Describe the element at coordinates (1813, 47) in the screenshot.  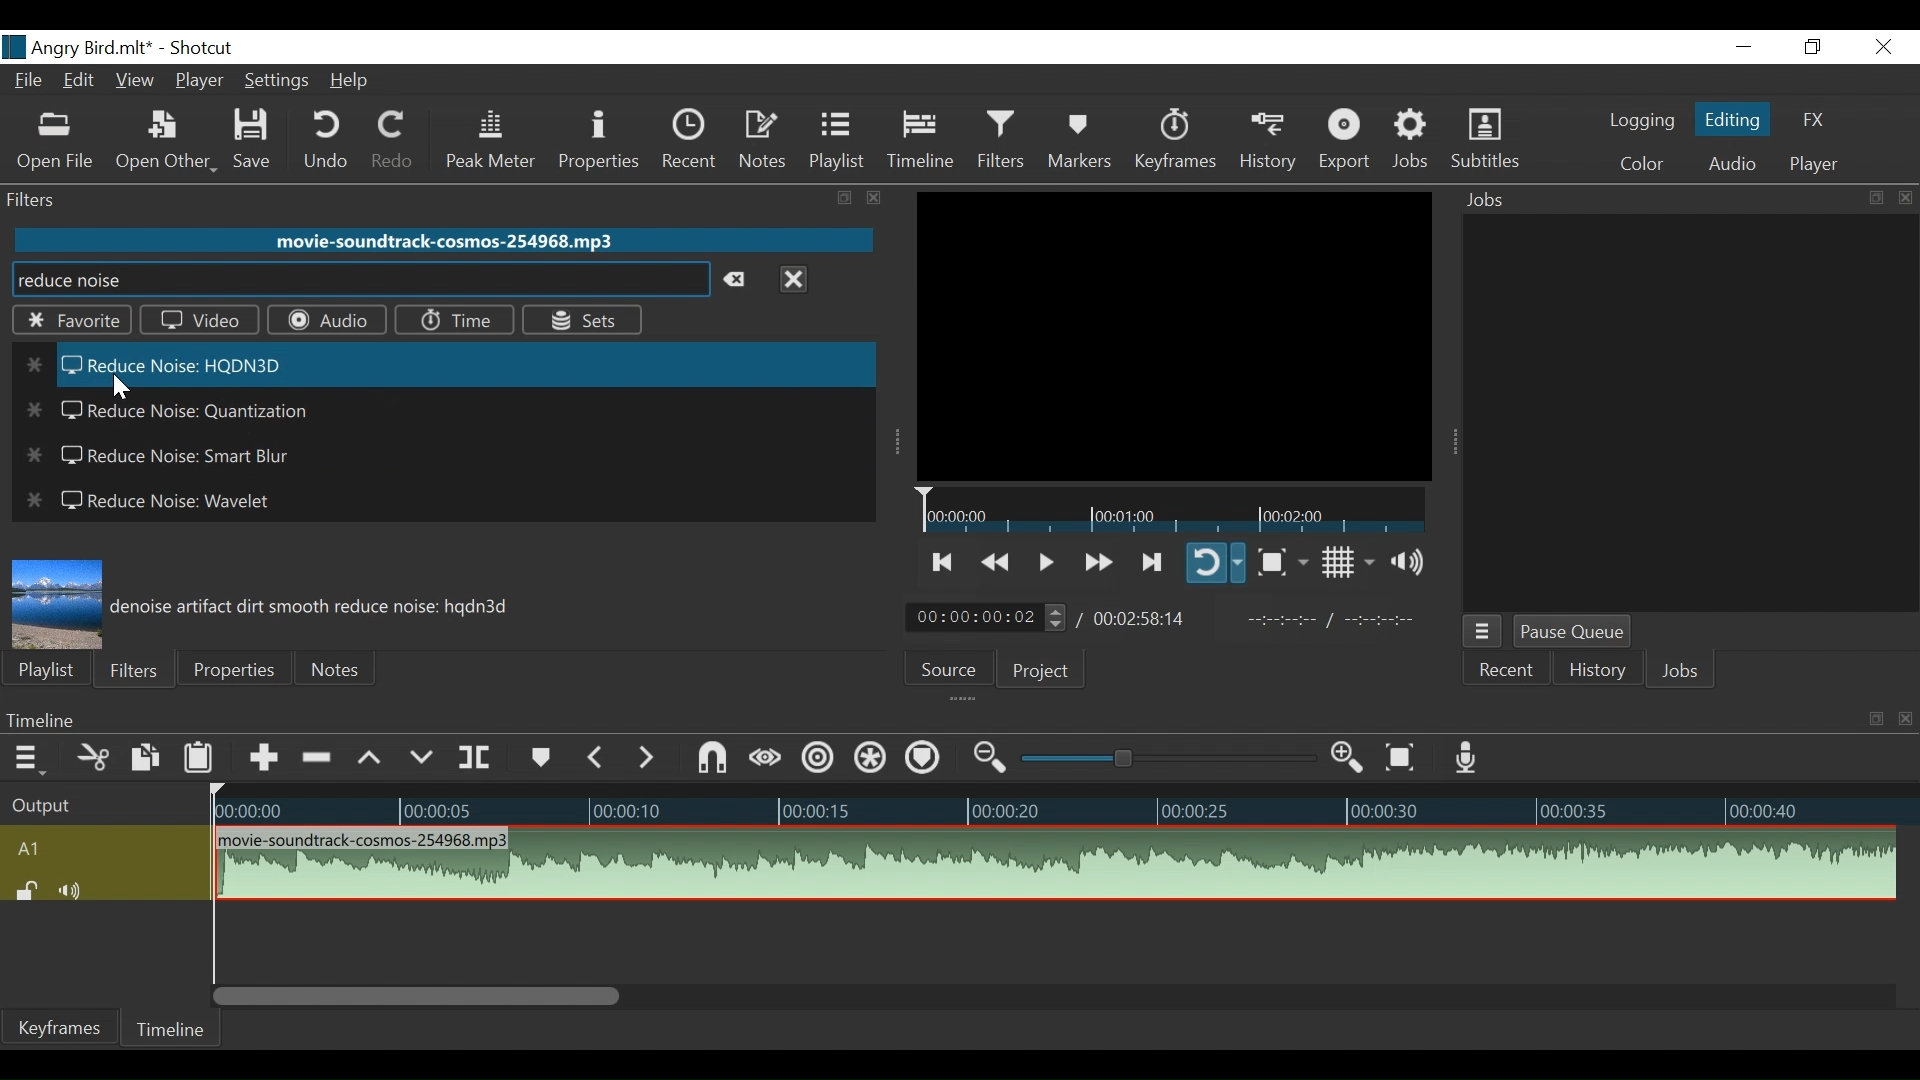
I see `Restore` at that location.